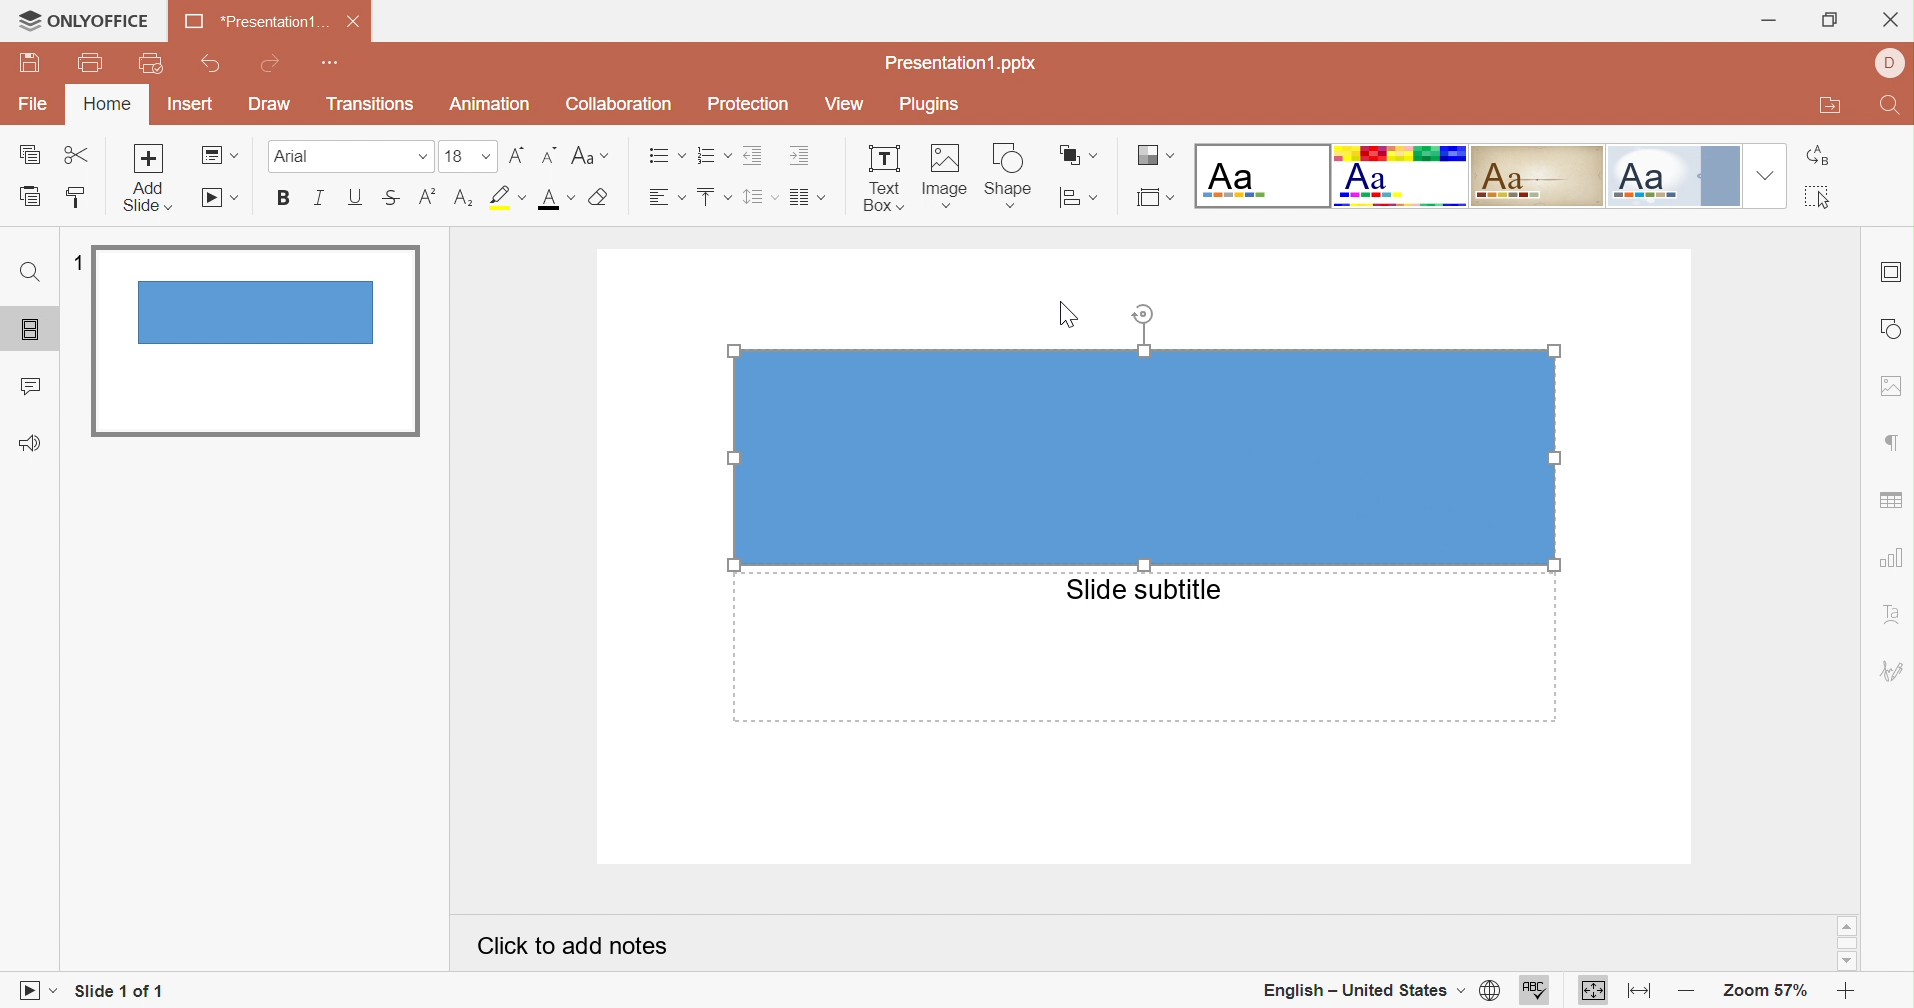  I want to click on Presentation1..., so click(254, 20).